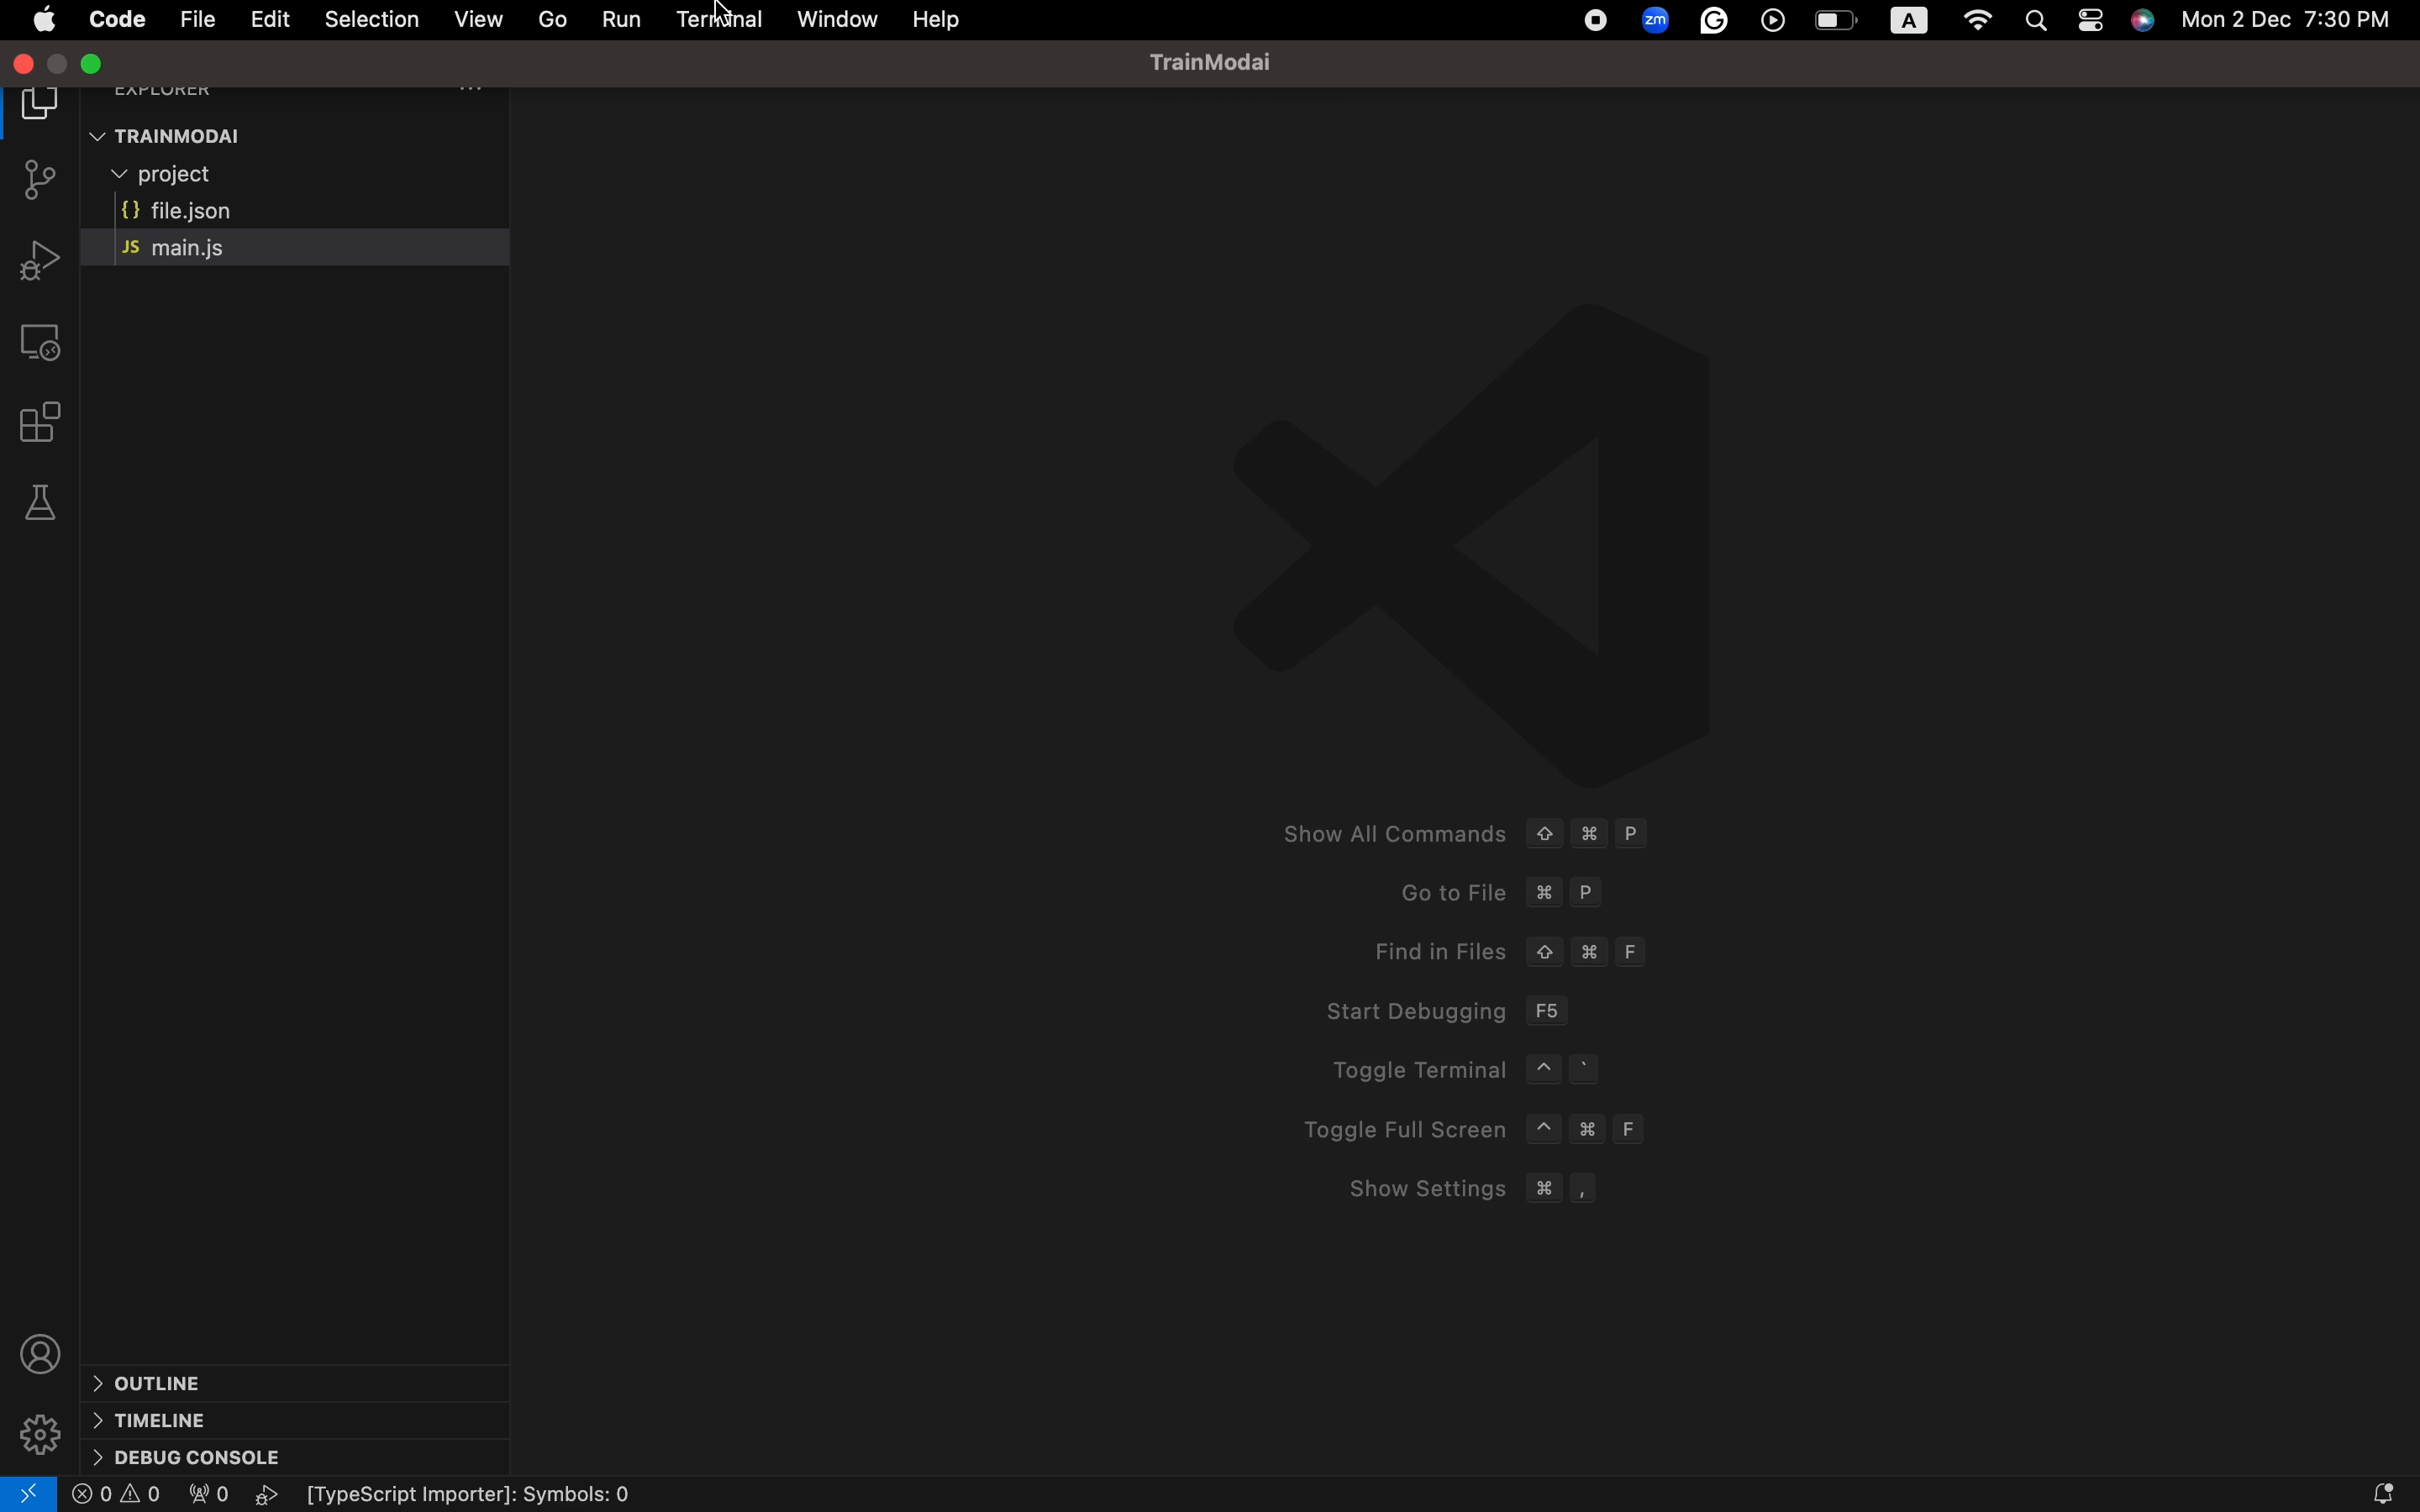 This screenshot has width=2420, height=1512. What do you see at coordinates (487, 1496) in the screenshot?
I see `Typescript` at bounding box center [487, 1496].